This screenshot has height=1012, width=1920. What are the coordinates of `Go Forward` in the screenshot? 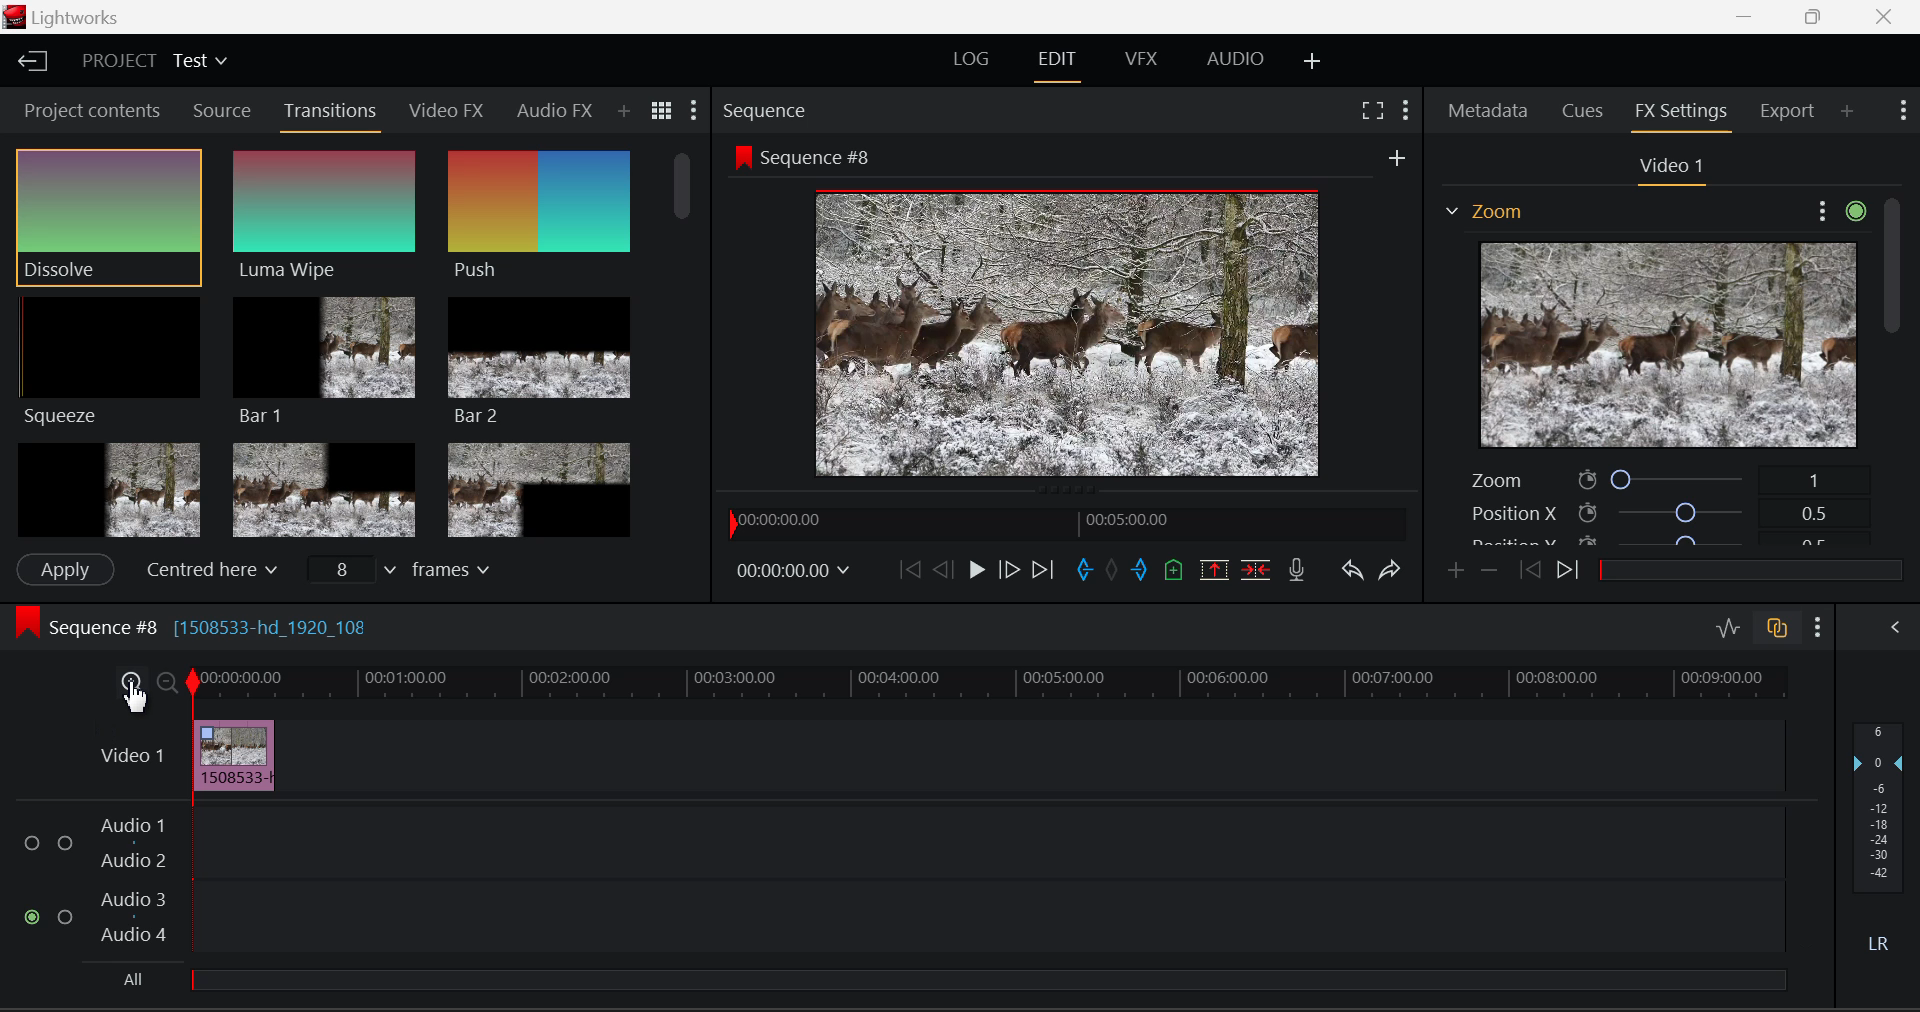 It's located at (1013, 573).